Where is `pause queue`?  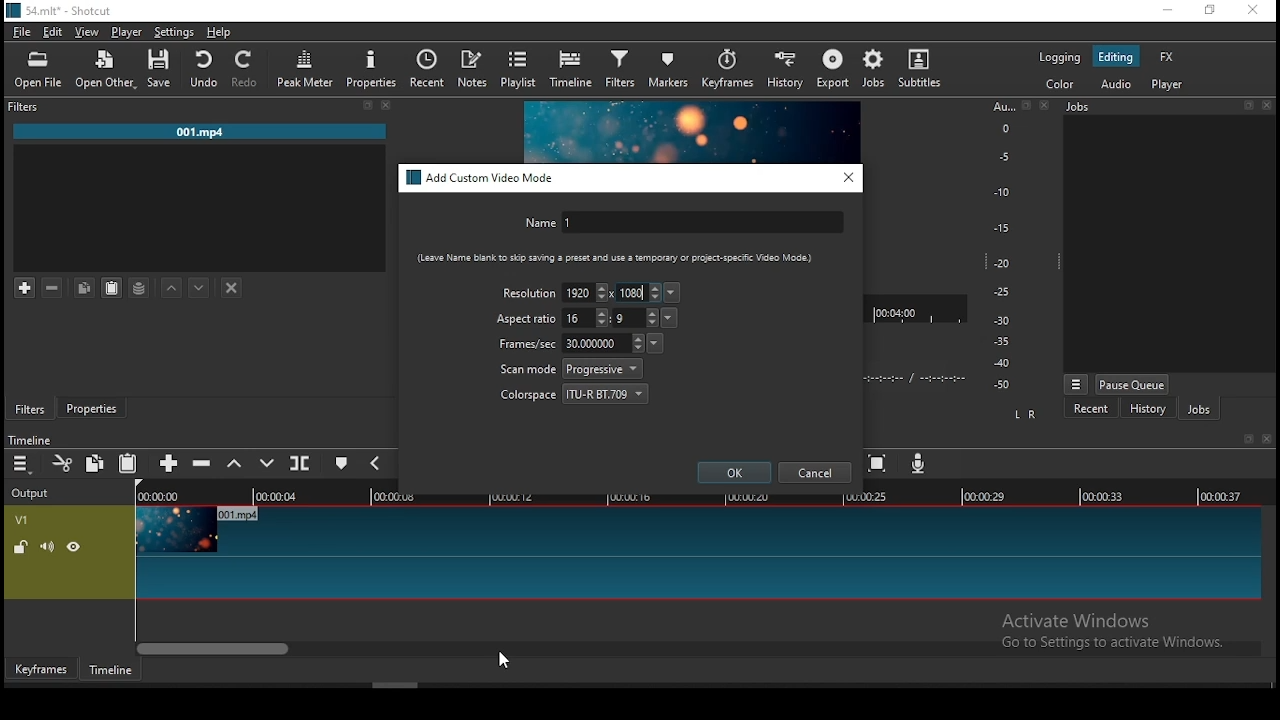
pause queue is located at coordinates (1132, 384).